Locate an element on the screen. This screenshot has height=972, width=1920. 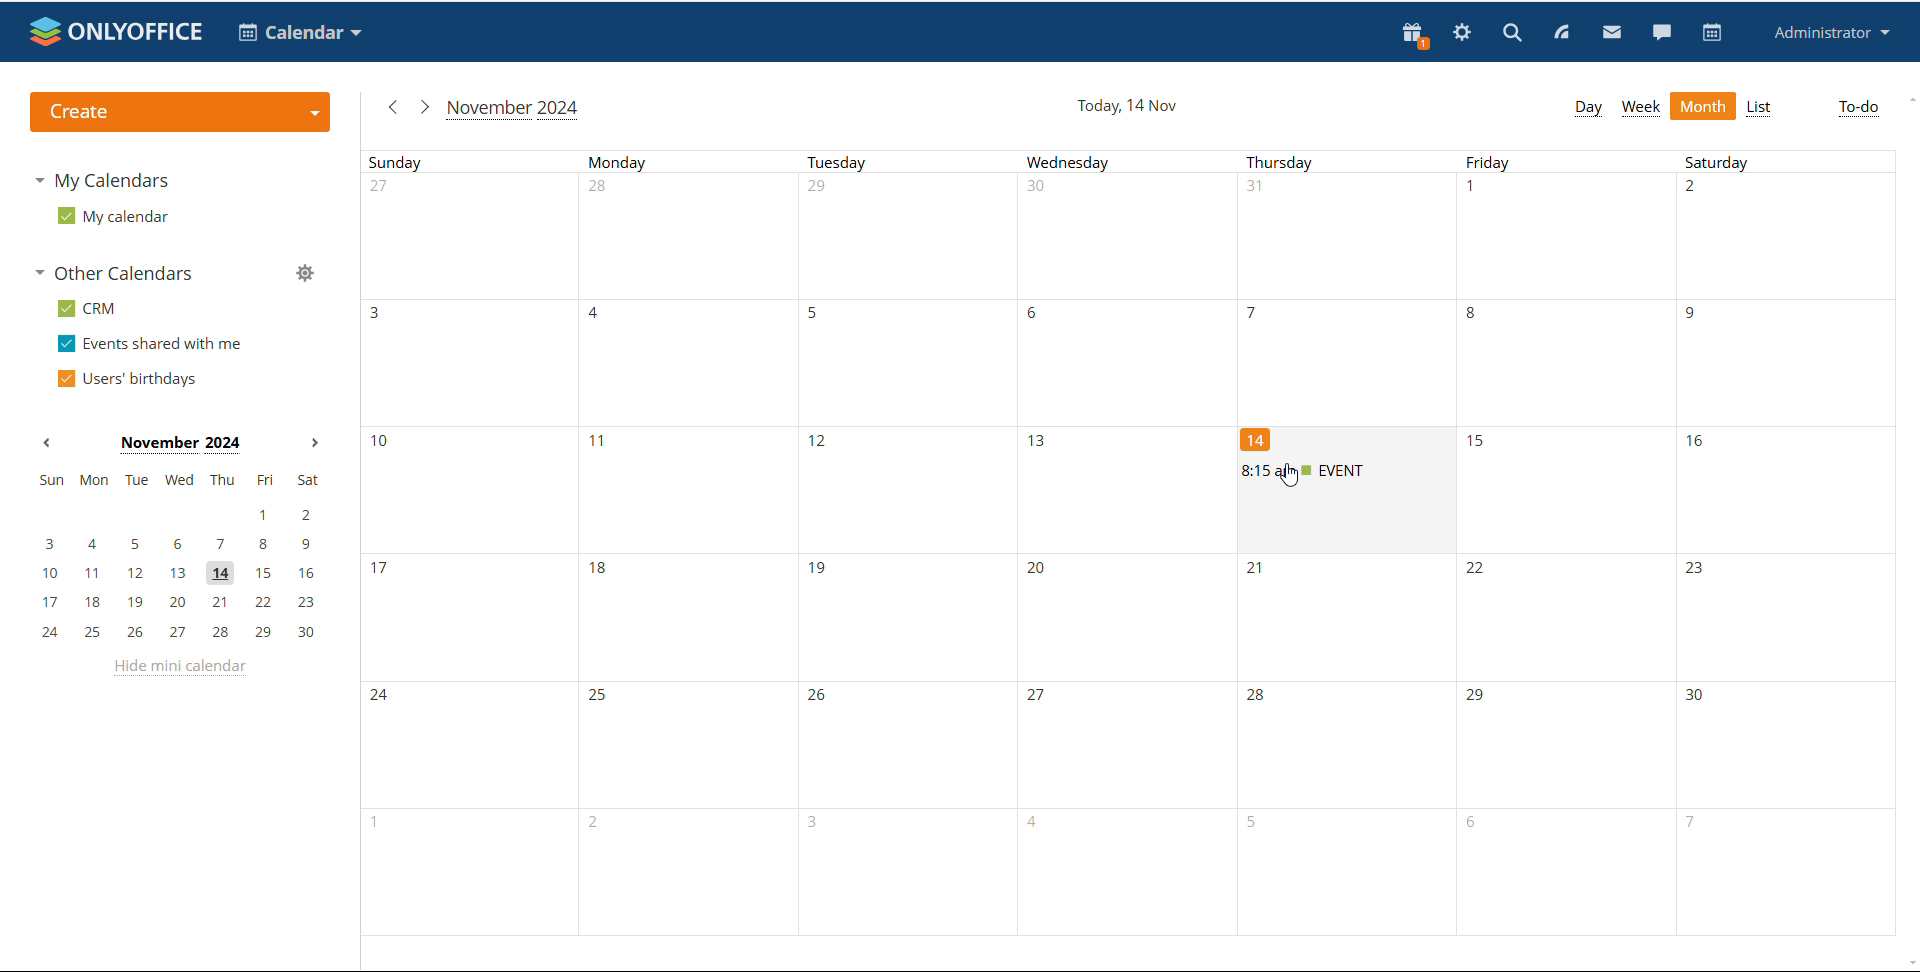
other calendars is located at coordinates (118, 272).